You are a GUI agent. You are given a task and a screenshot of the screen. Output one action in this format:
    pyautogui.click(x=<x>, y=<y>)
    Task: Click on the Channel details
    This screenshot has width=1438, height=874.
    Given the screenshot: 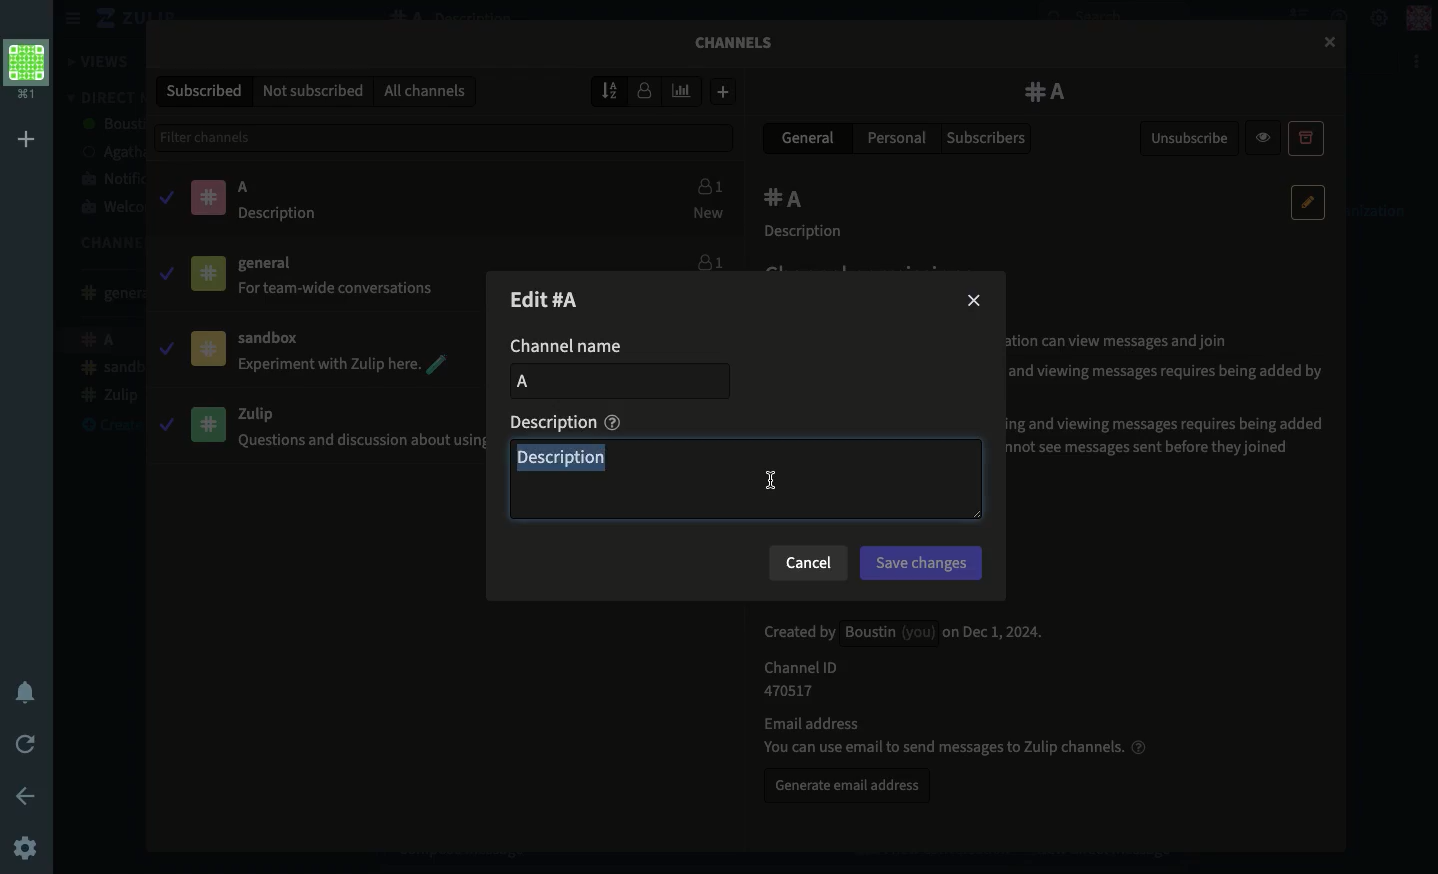 What is the action you would take?
    pyautogui.click(x=943, y=687)
    